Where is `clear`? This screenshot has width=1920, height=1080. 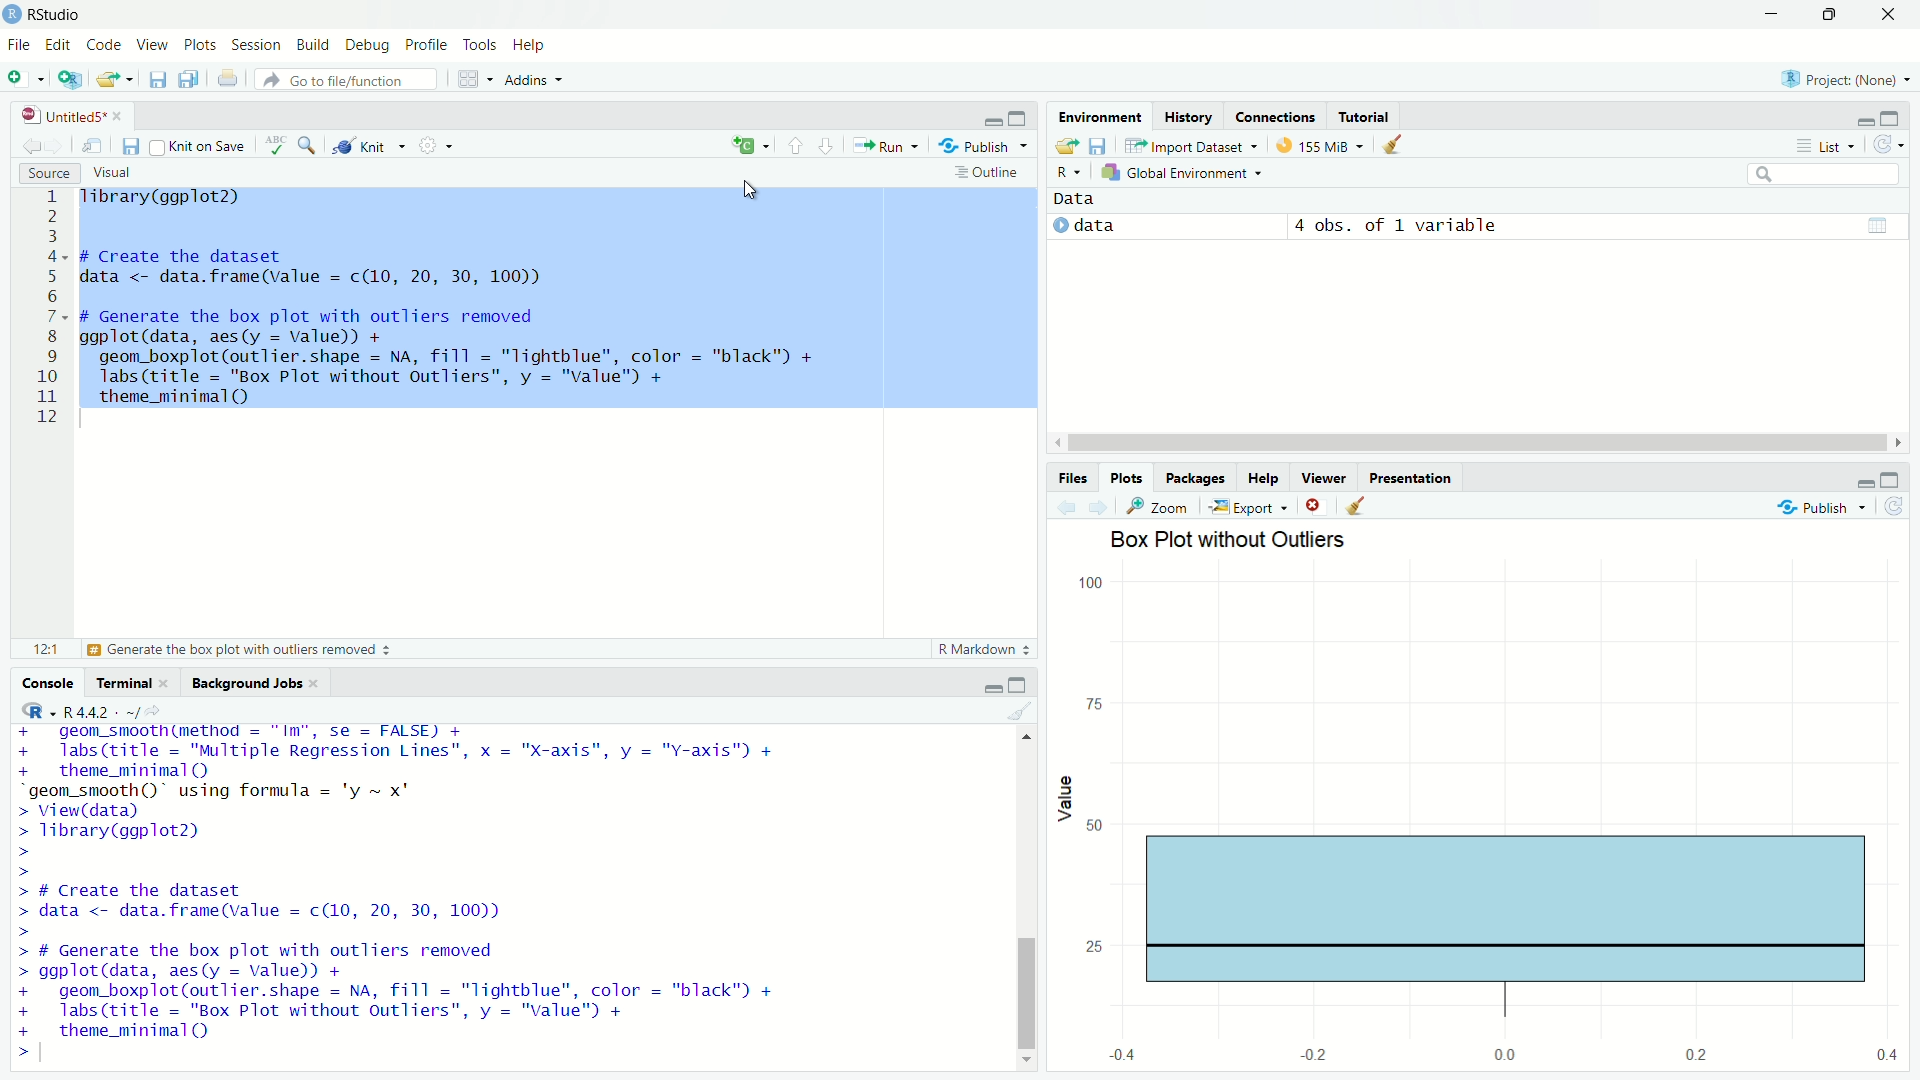
clear is located at coordinates (1349, 504).